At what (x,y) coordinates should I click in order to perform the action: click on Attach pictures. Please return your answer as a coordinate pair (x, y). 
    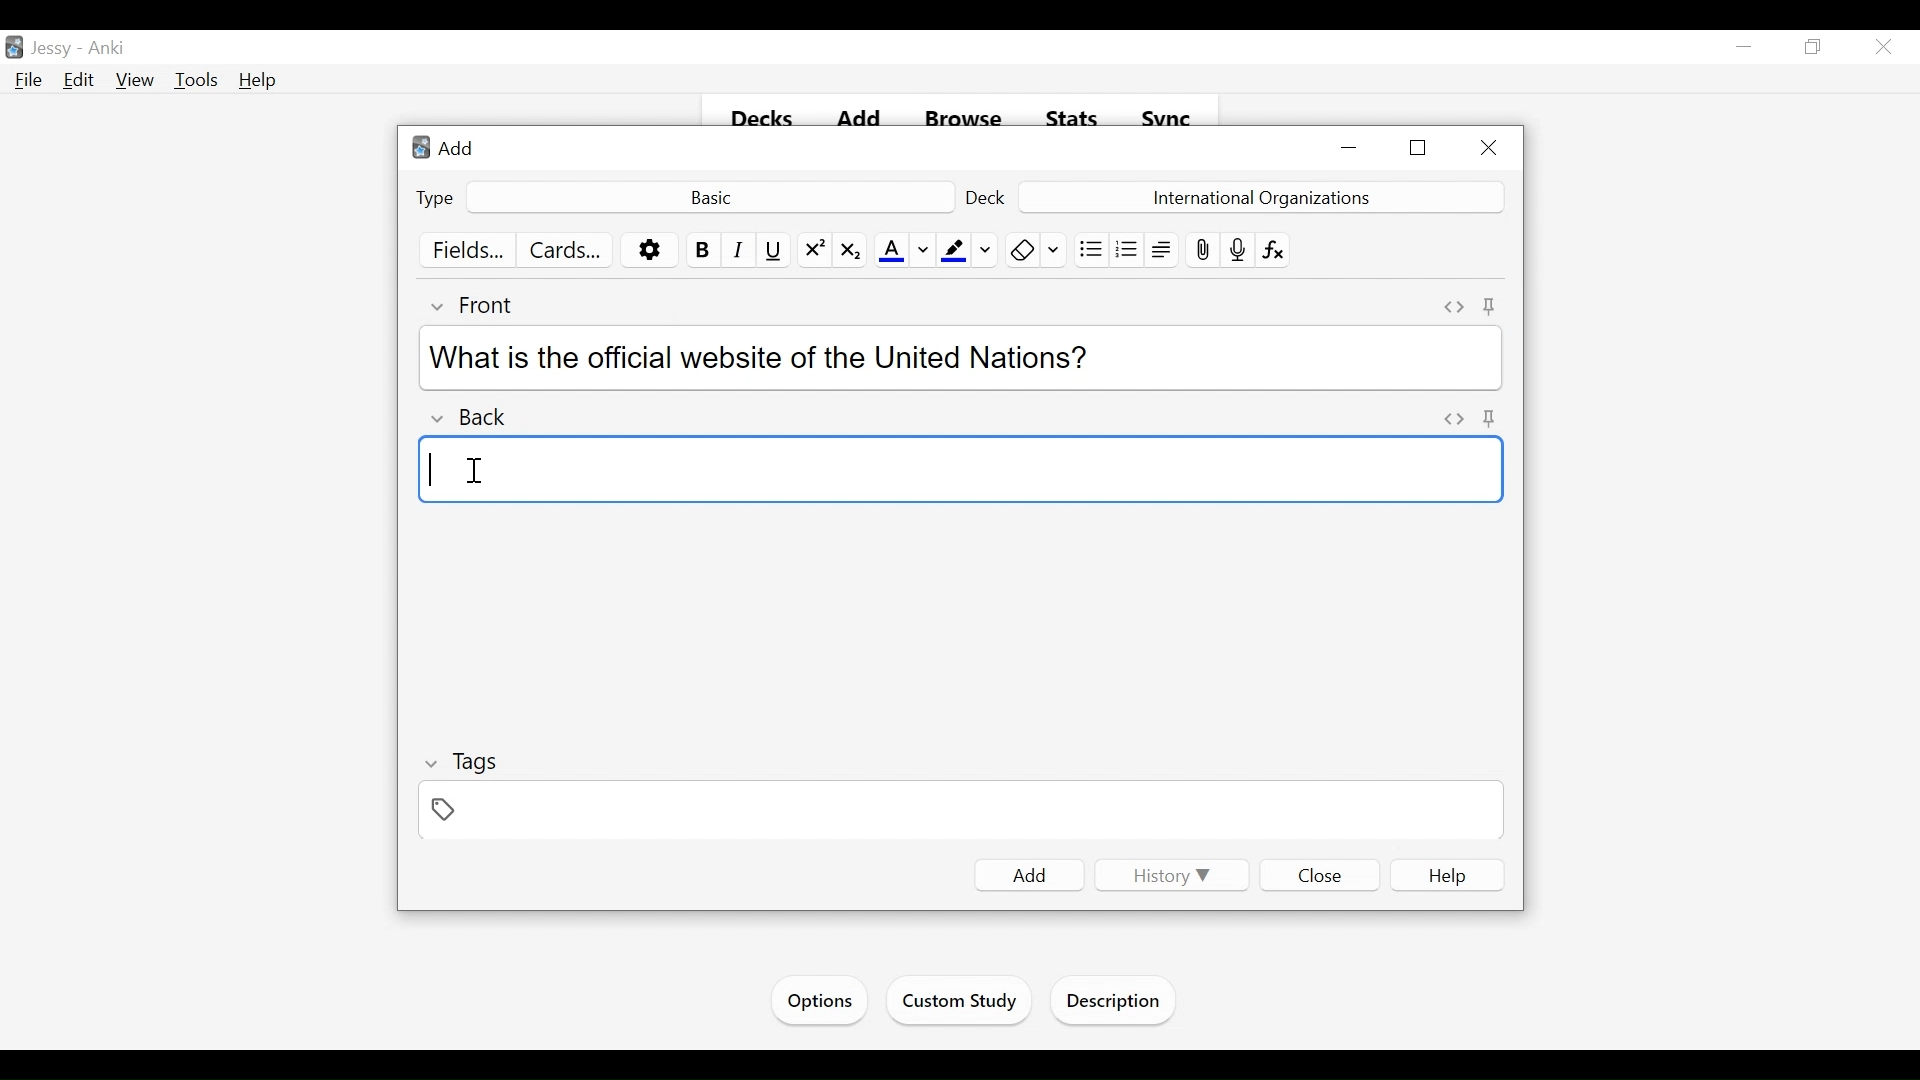
    Looking at the image, I should click on (1203, 249).